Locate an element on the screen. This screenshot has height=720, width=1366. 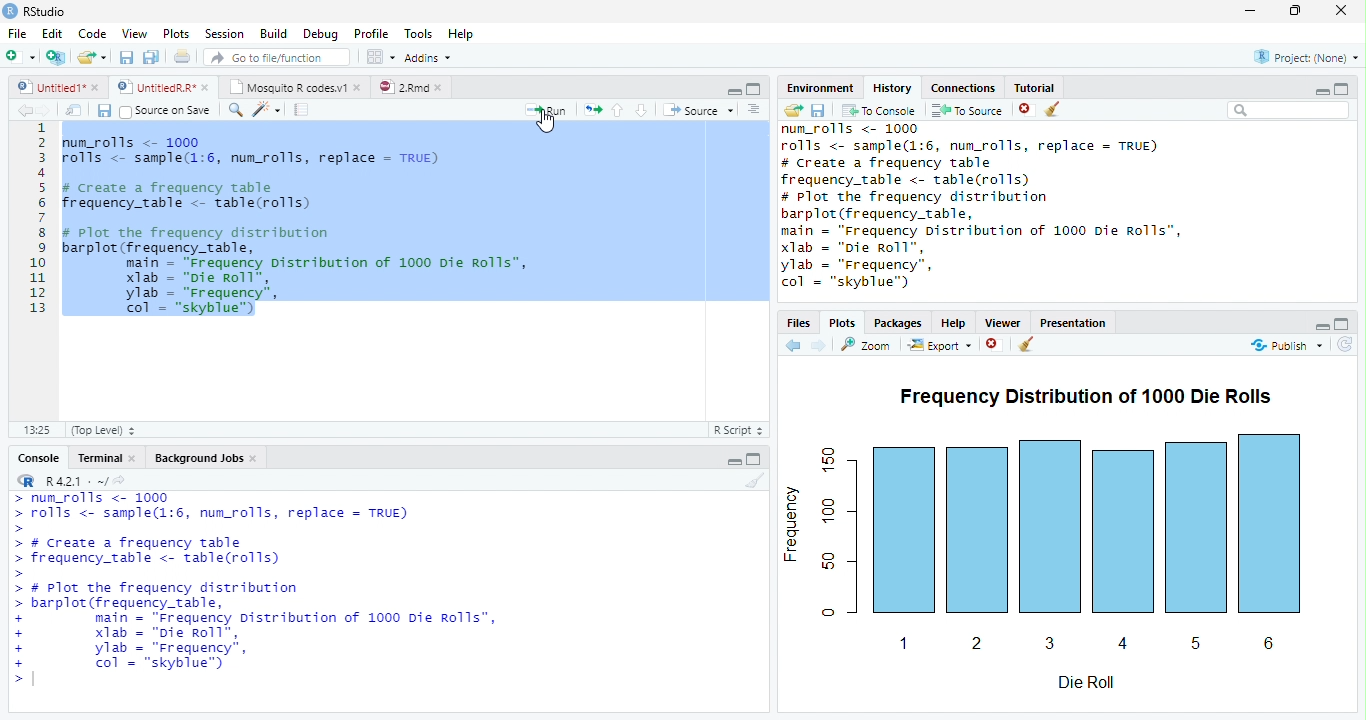
Plots is located at coordinates (177, 32).